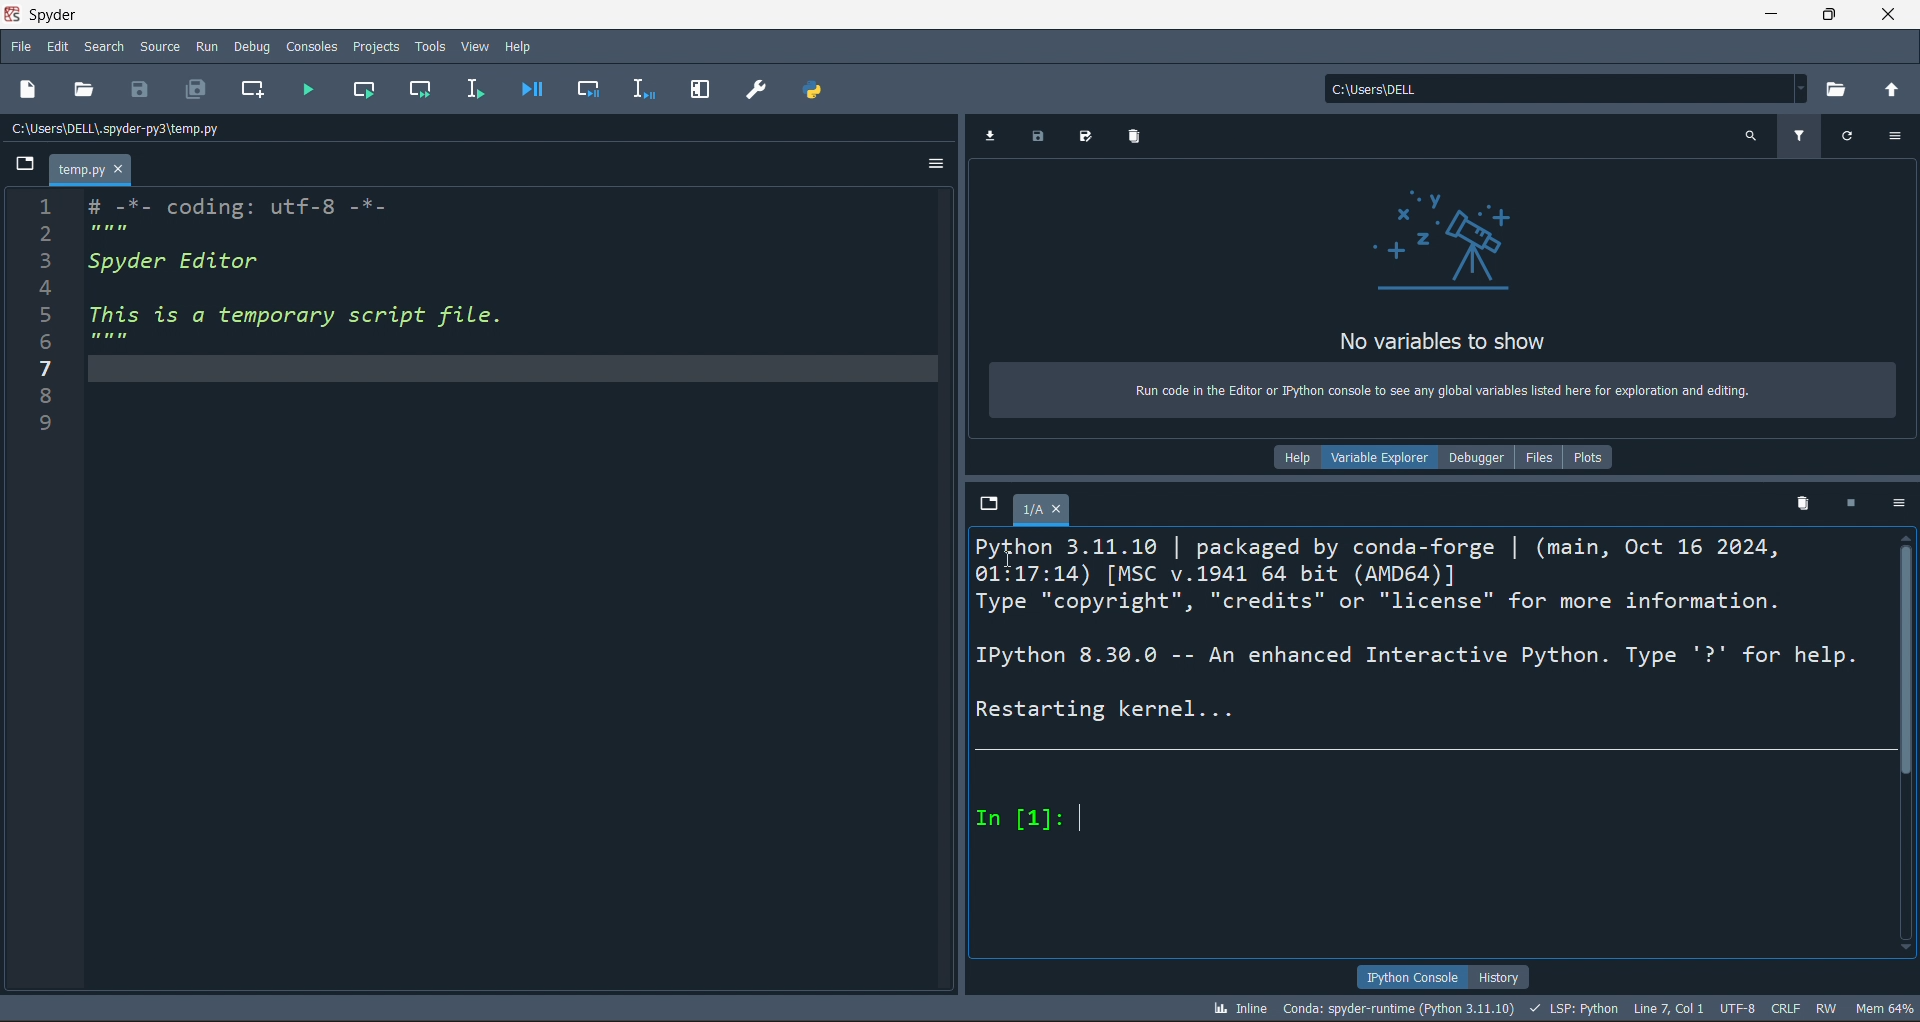 The image size is (1920, 1022). I want to click on HISTORY, so click(1504, 973).